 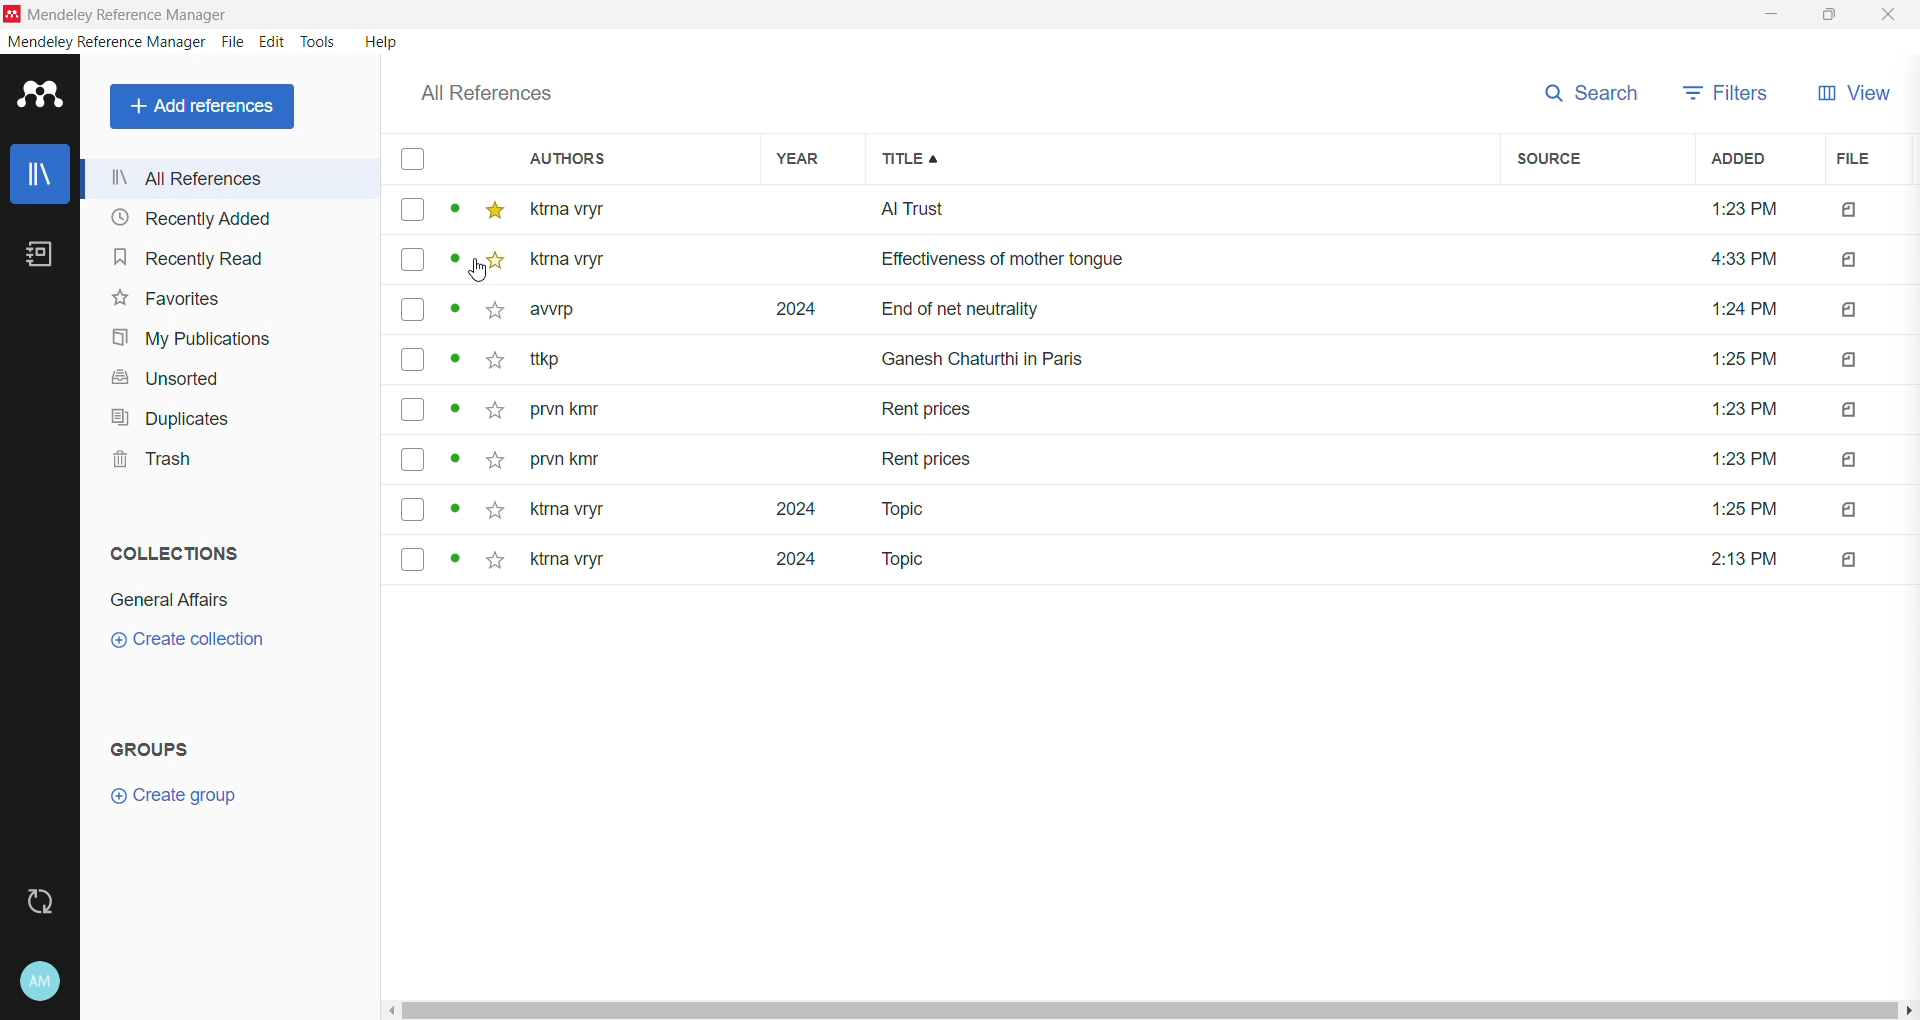 I want to click on Tools, so click(x=320, y=42).